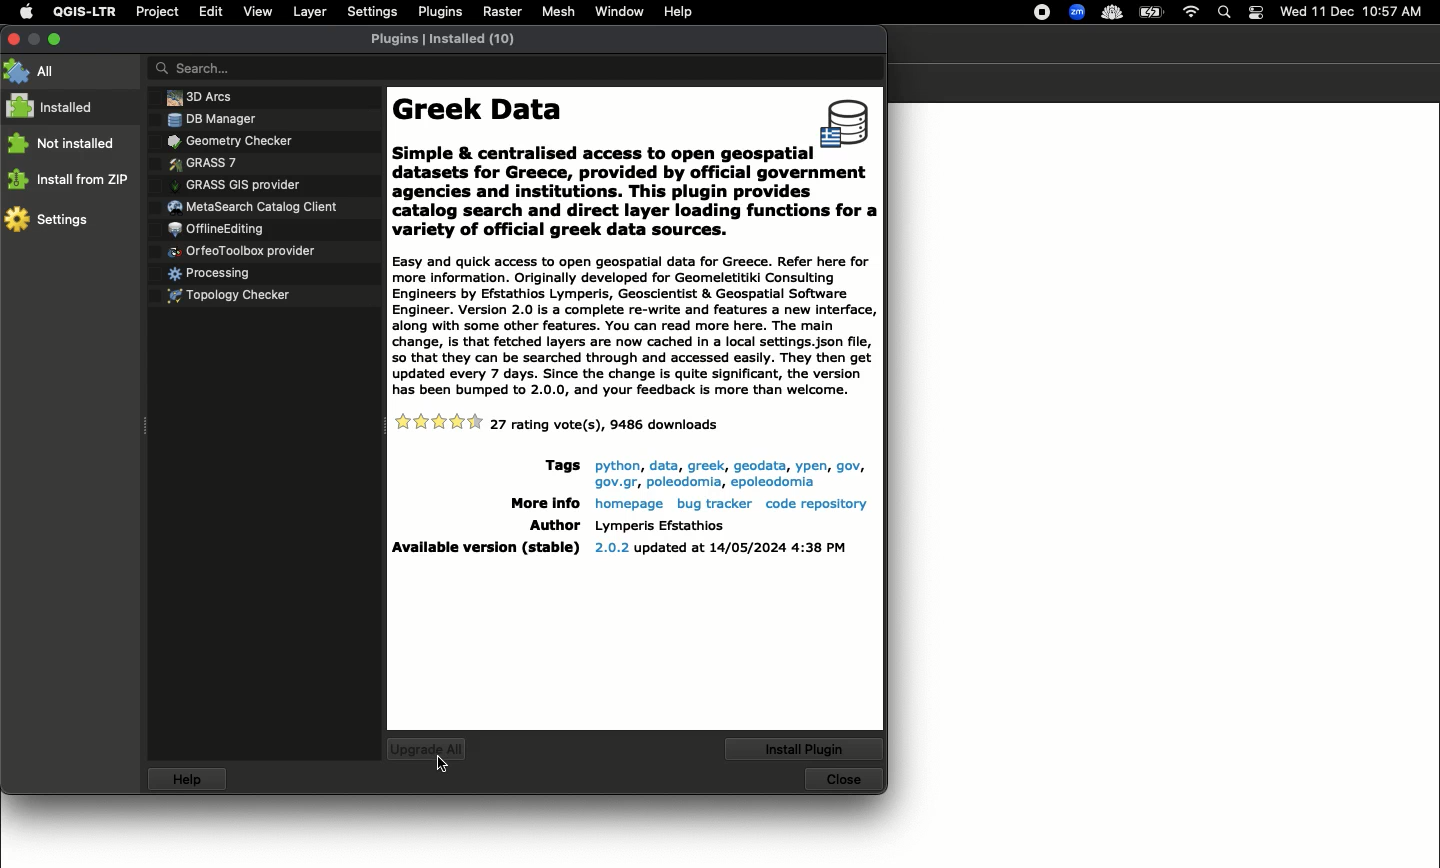  I want to click on More info, so click(538, 503).